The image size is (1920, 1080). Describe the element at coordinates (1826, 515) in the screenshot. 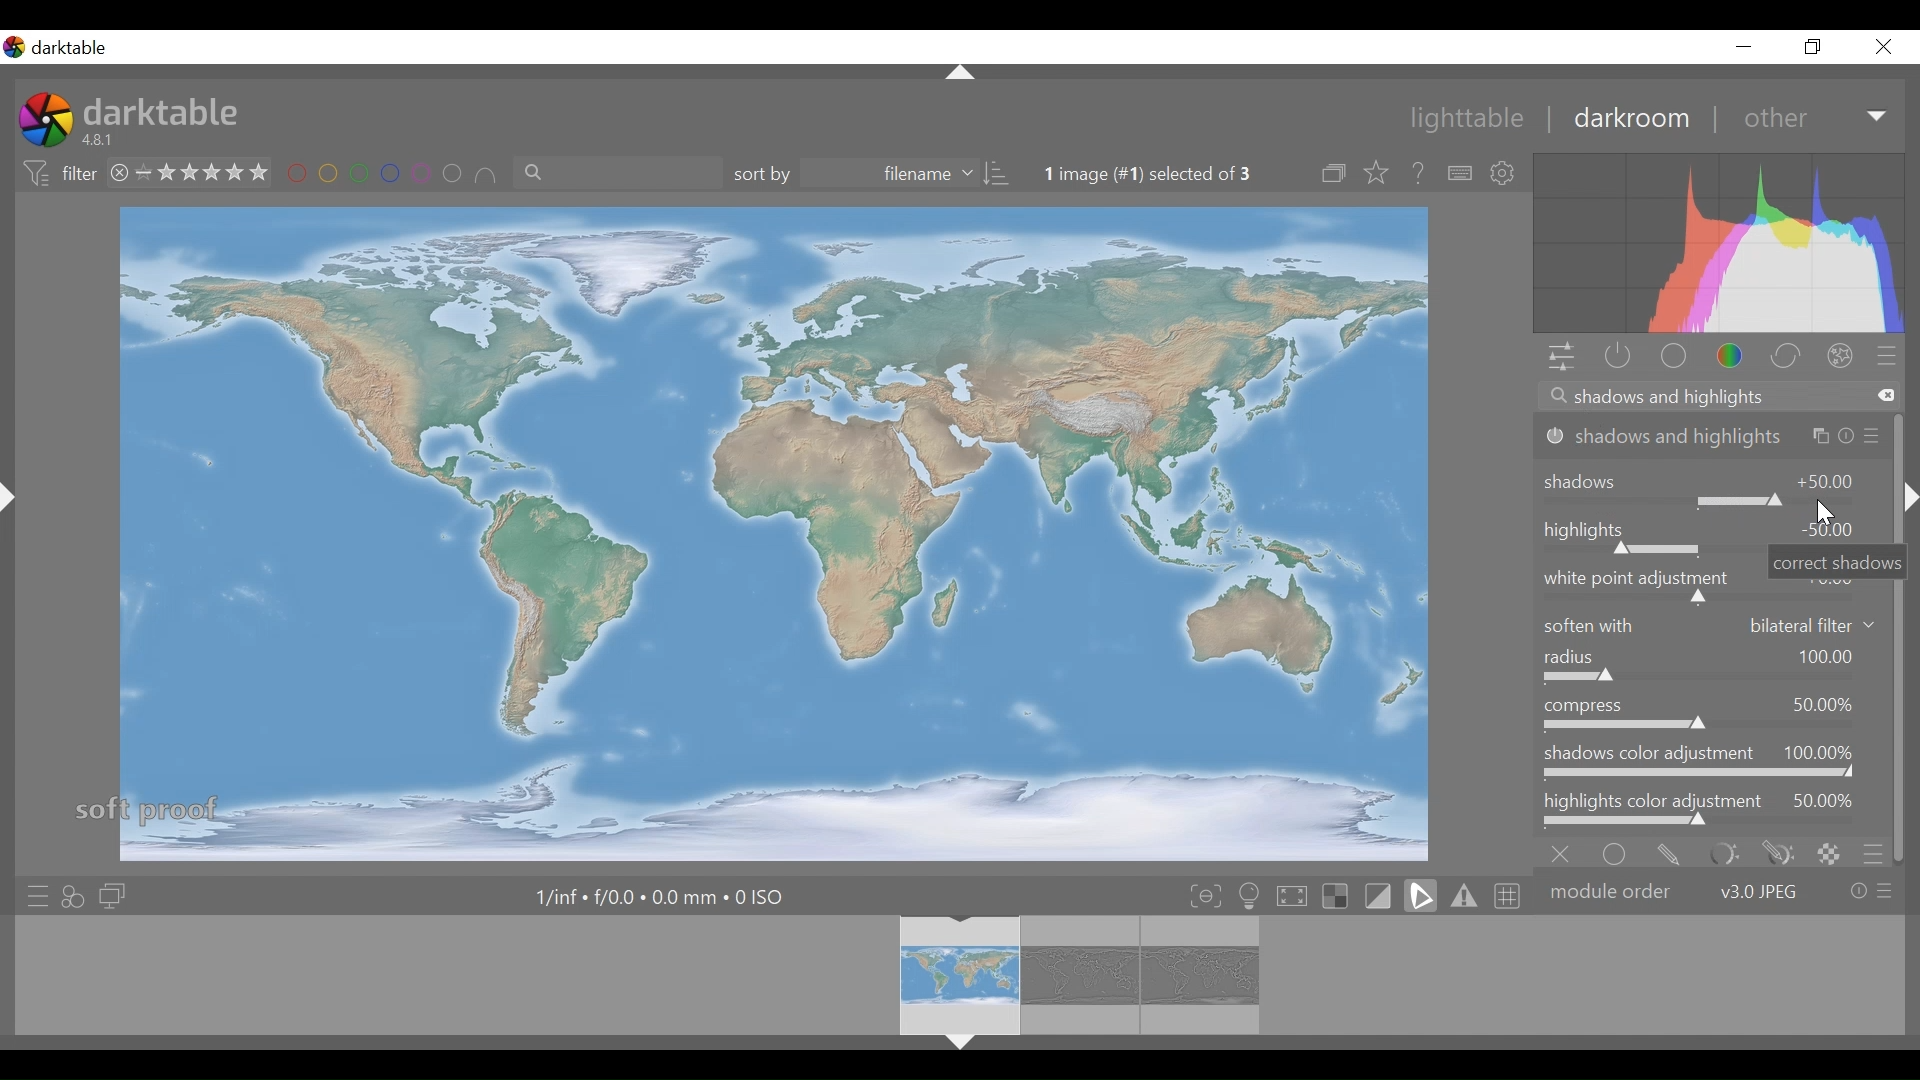

I see `Cursor` at that location.